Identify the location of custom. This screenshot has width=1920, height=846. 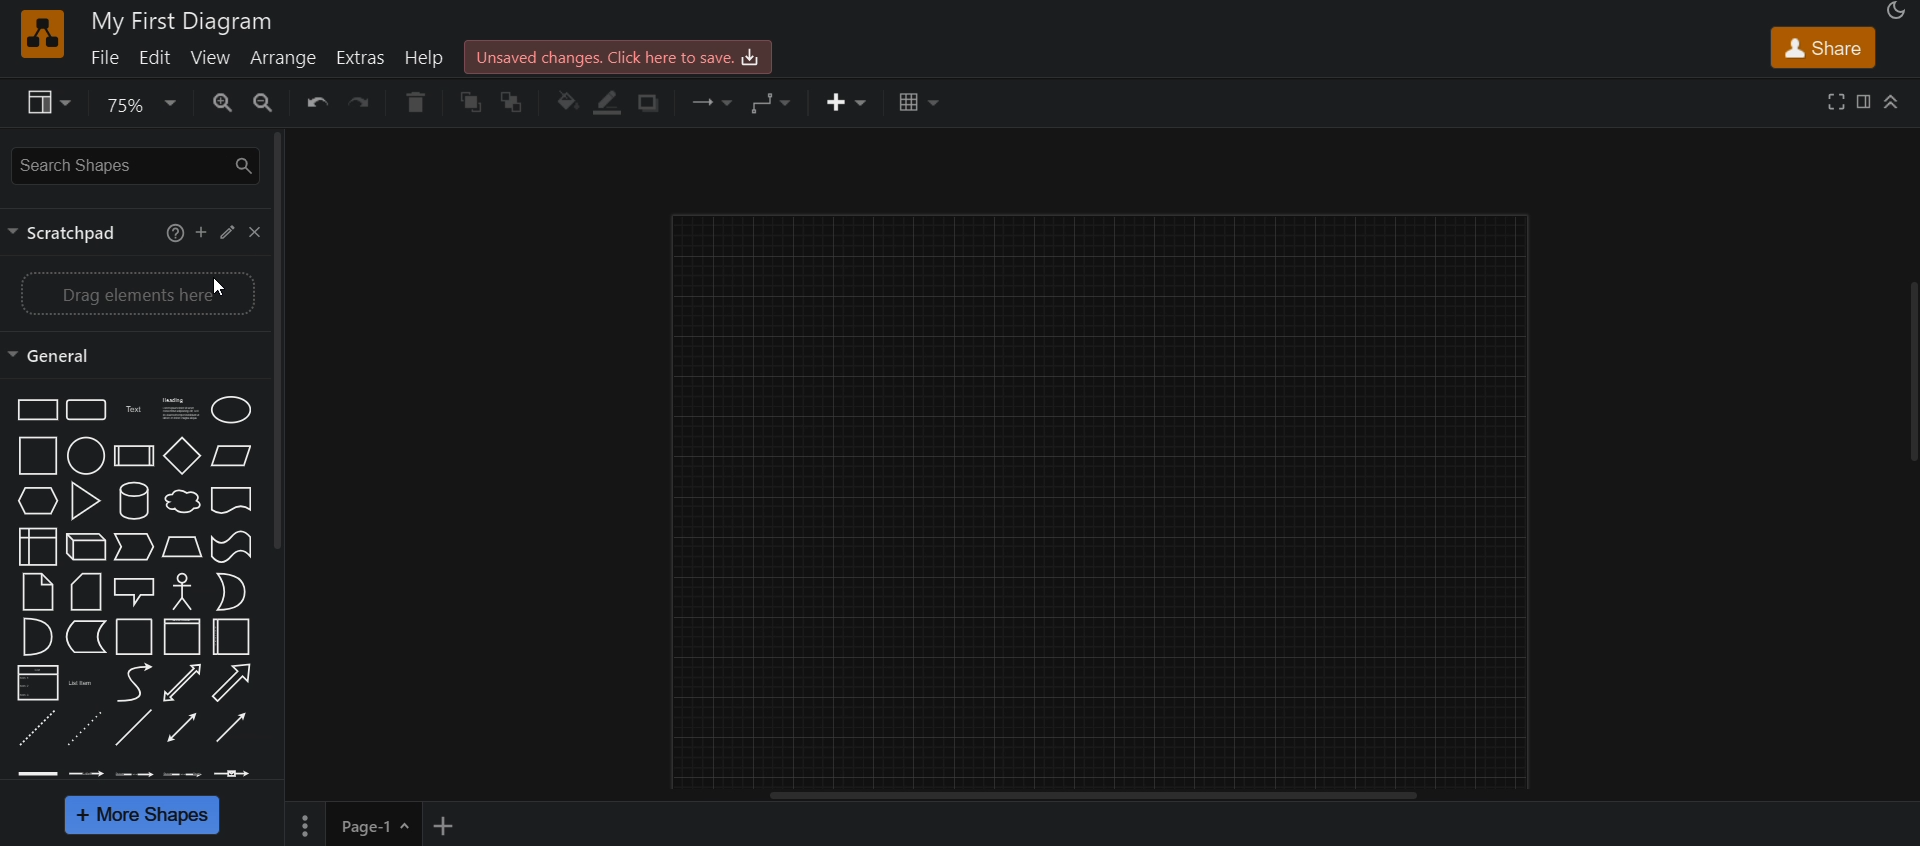
(187, 773).